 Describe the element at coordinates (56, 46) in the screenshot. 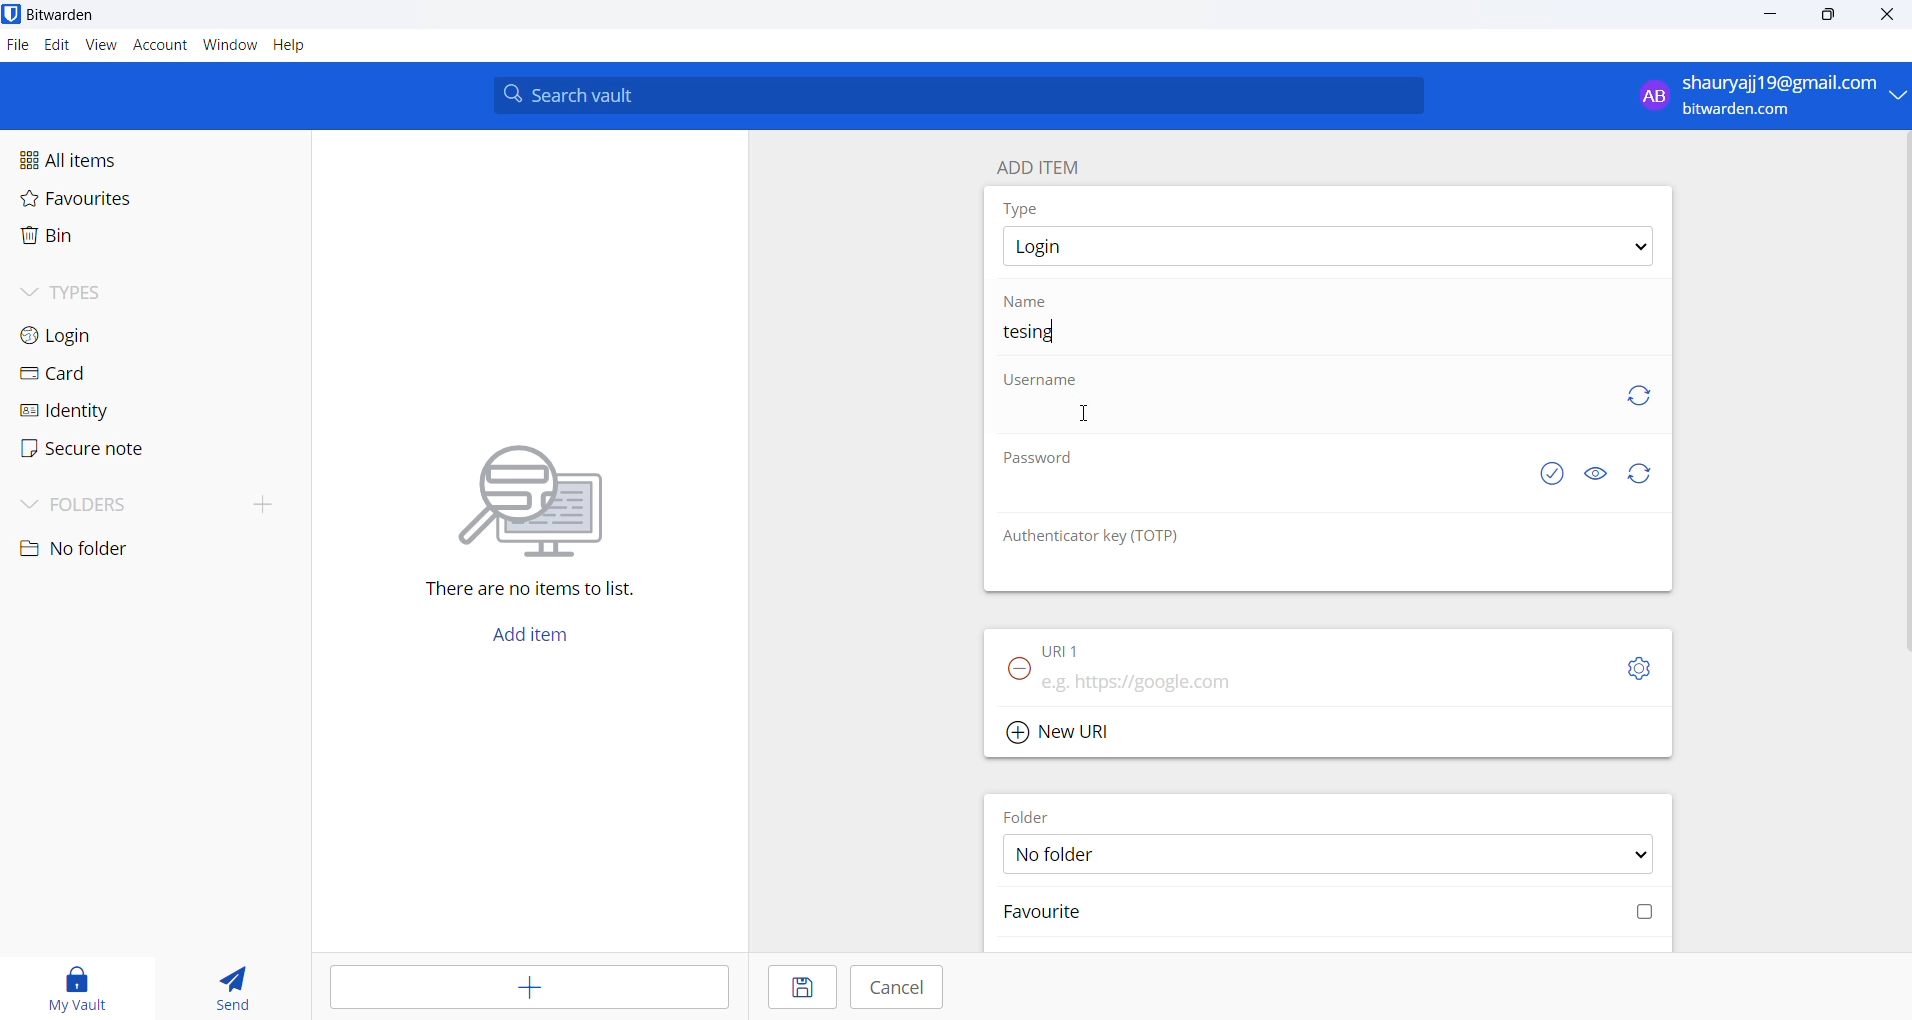

I see `Edit` at that location.